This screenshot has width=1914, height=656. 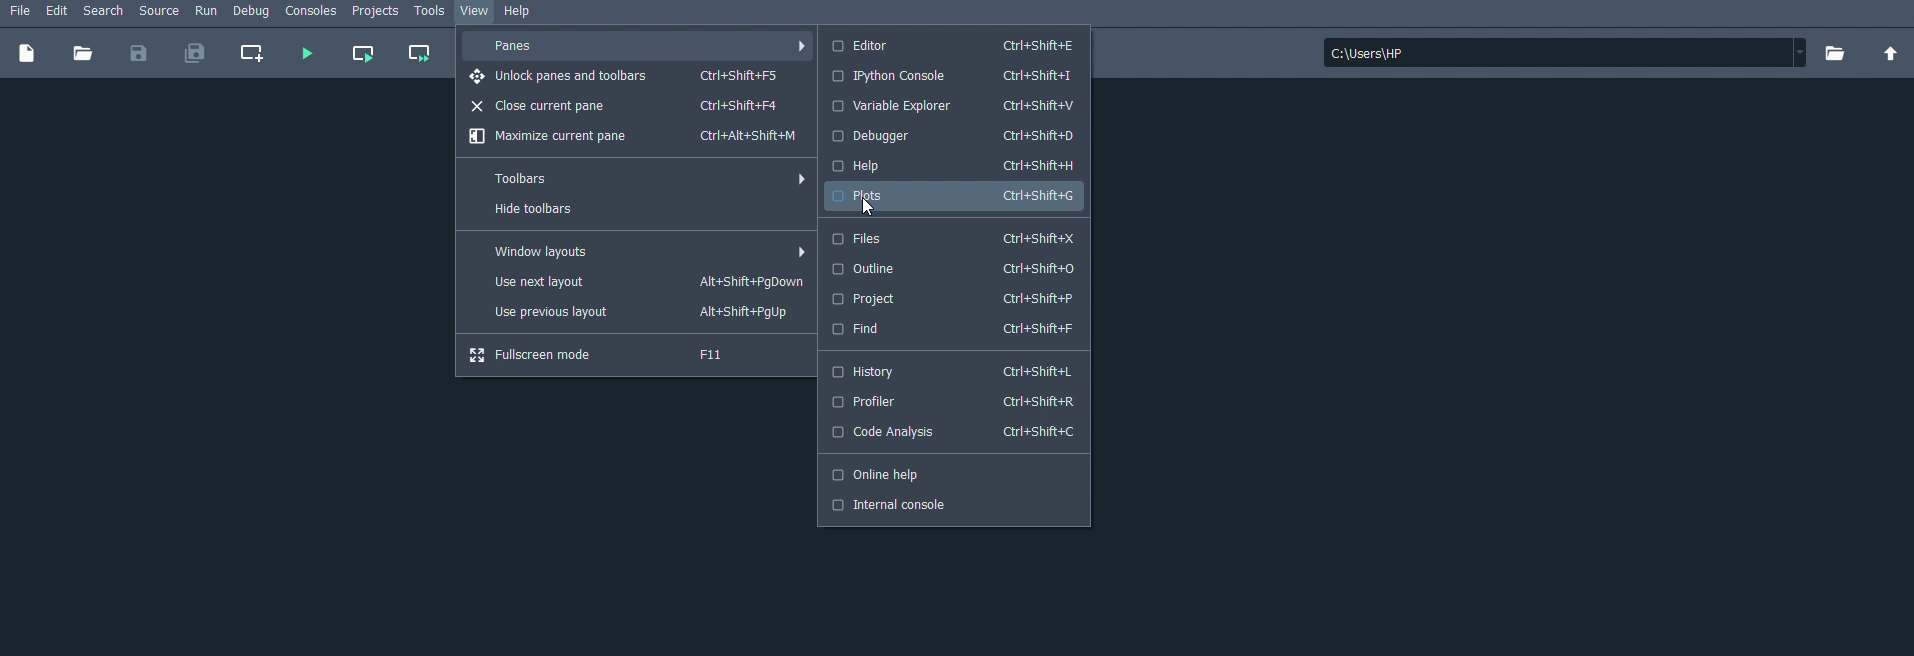 What do you see at coordinates (953, 239) in the screenshot?
I see `Files` at bounding box center [953, 239].